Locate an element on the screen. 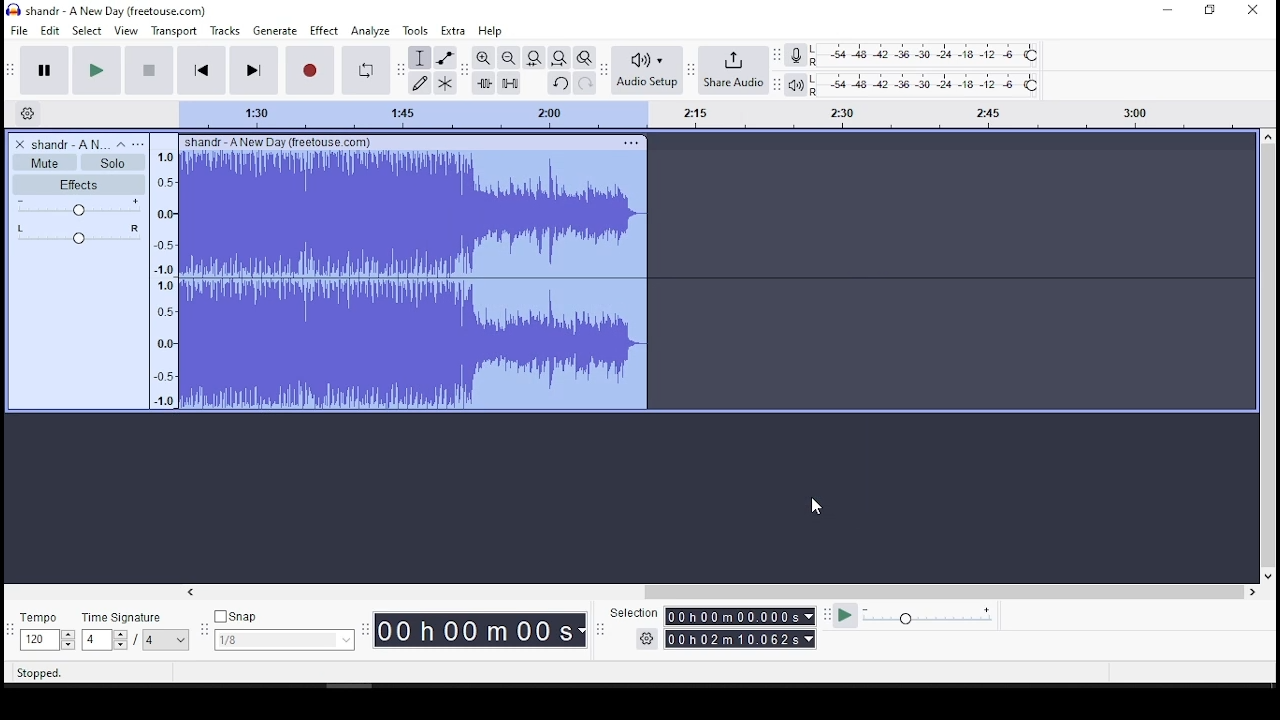 The width and height of the screenshot is (1280, 720). silence audio selection is located at coordinates (509, 83).